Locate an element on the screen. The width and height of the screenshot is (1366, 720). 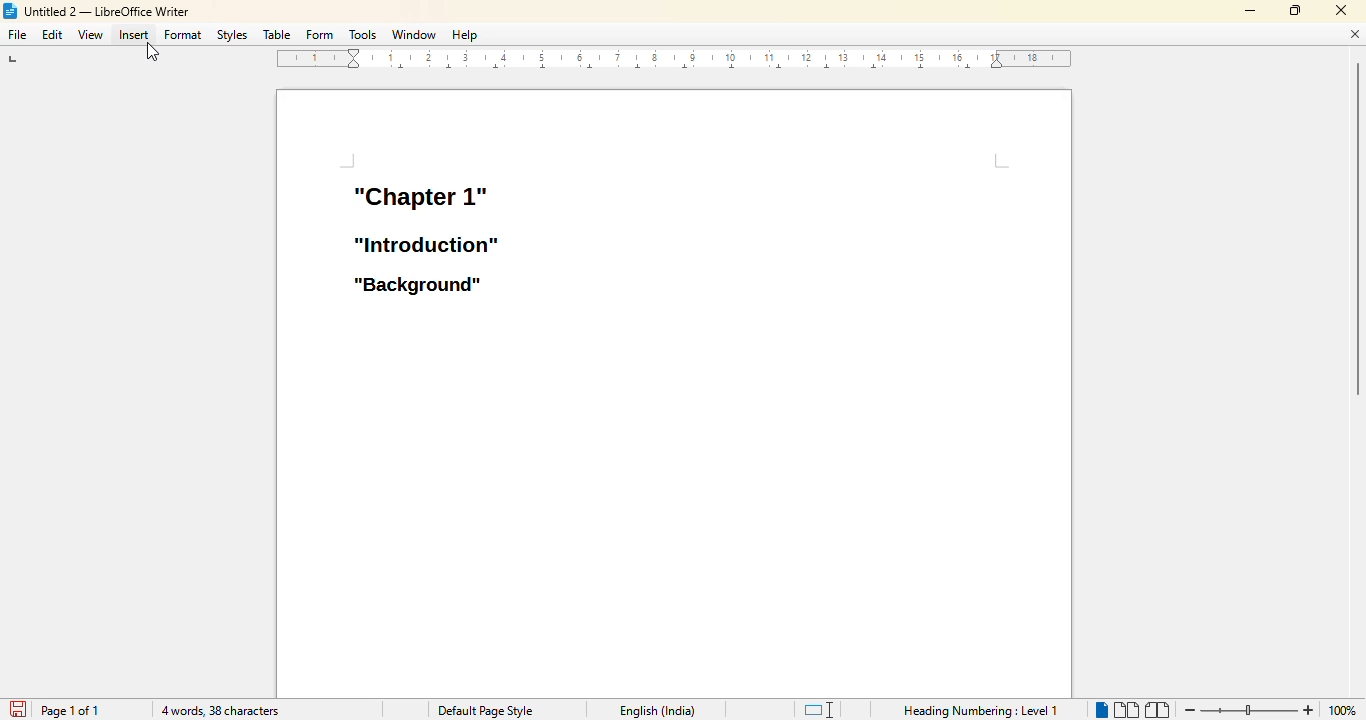
close is located at coordinates (1340, 9).